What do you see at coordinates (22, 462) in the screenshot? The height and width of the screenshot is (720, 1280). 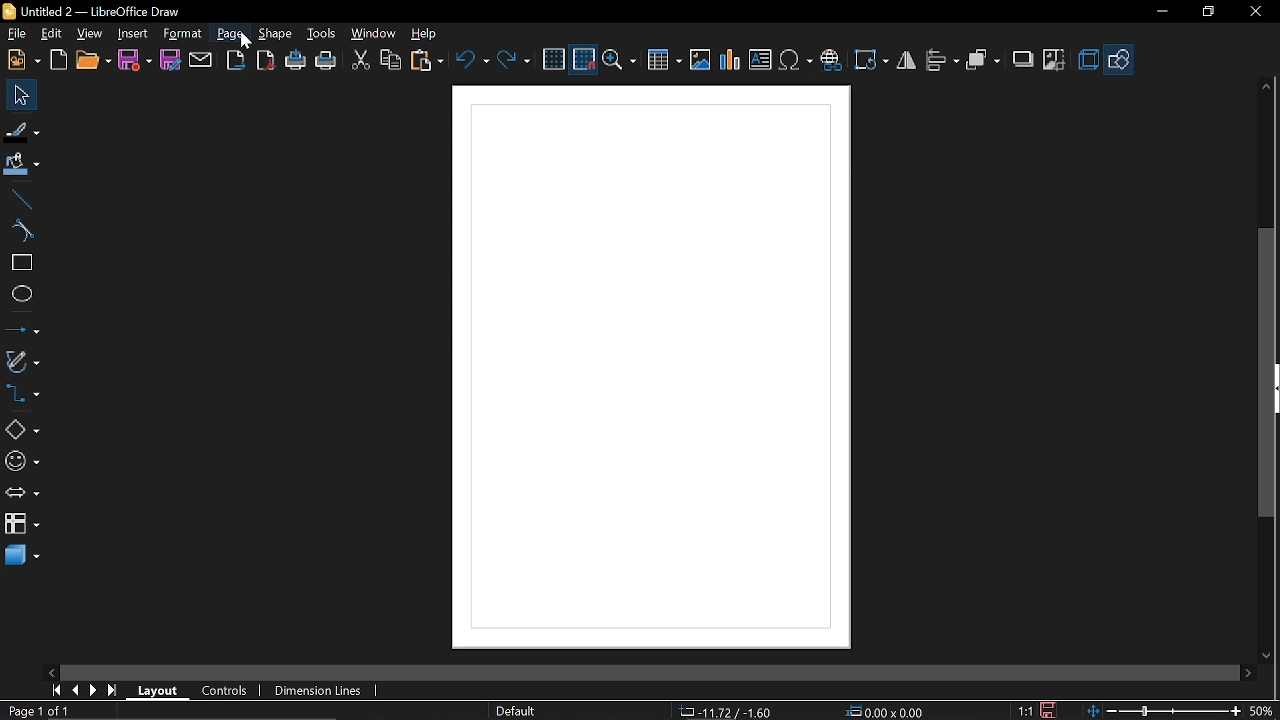 I see `Symbol shapes` at bounding box center [22, 462].